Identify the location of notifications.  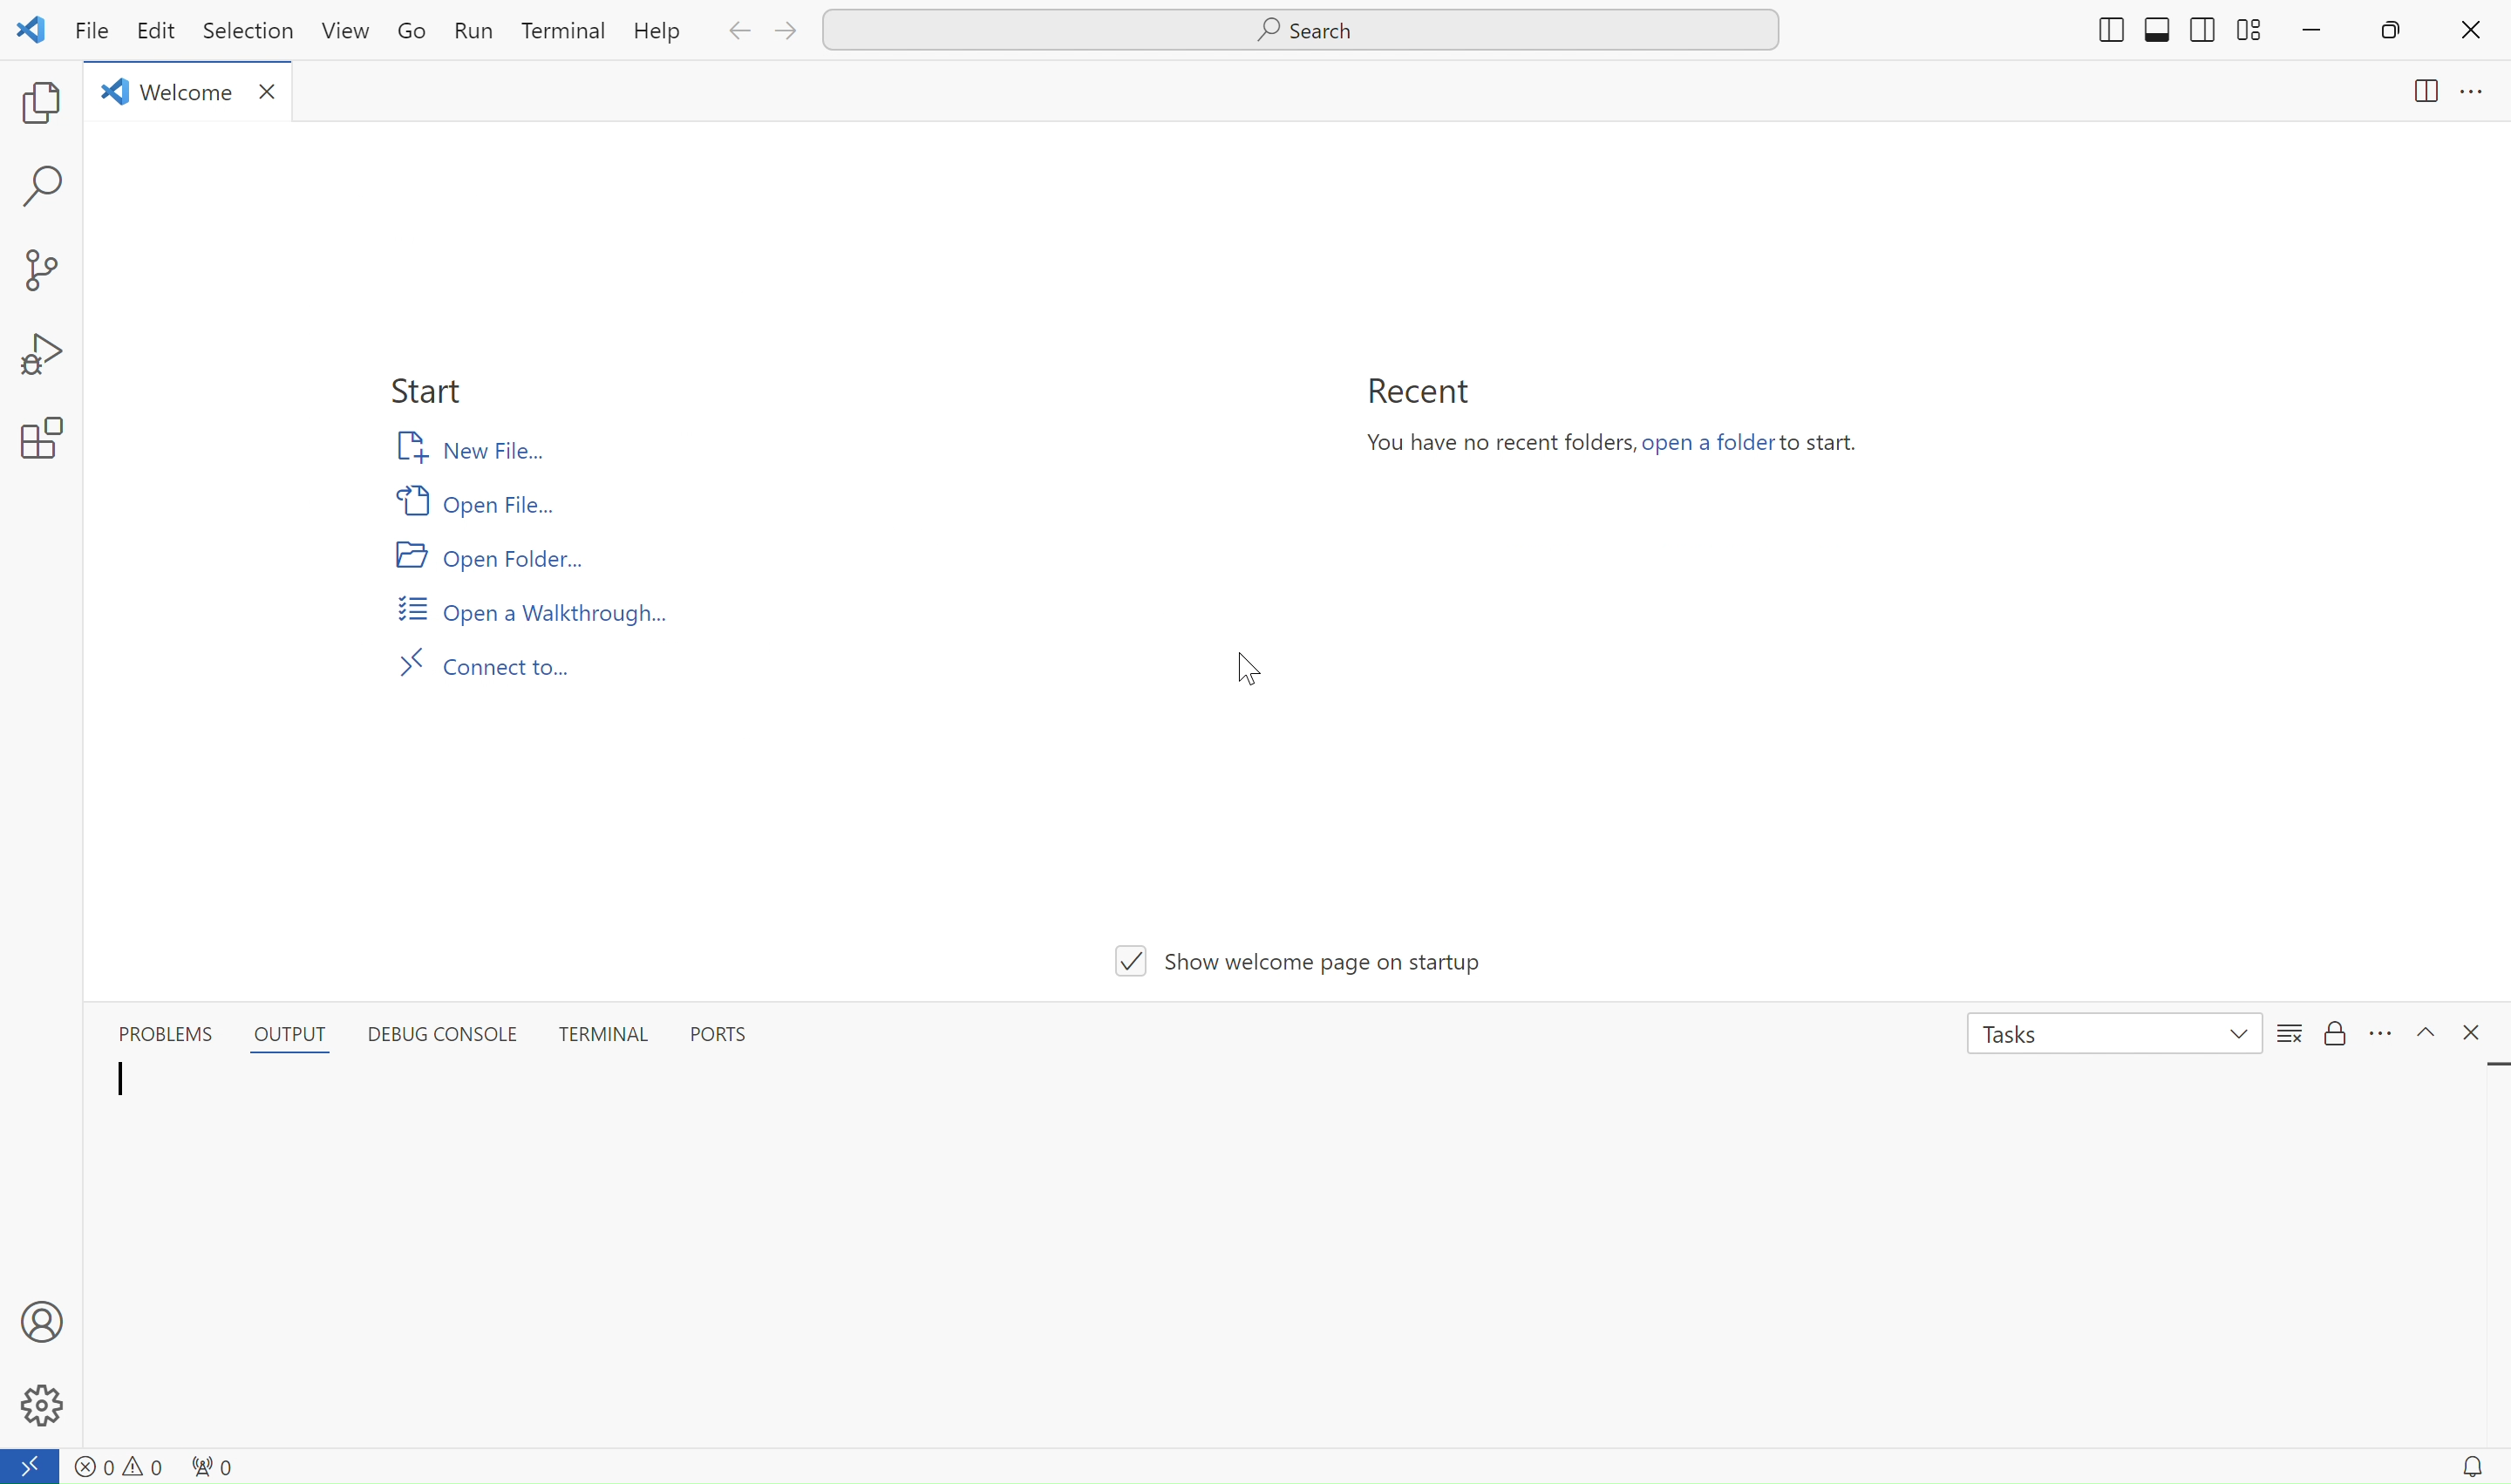
(2473, 1467).